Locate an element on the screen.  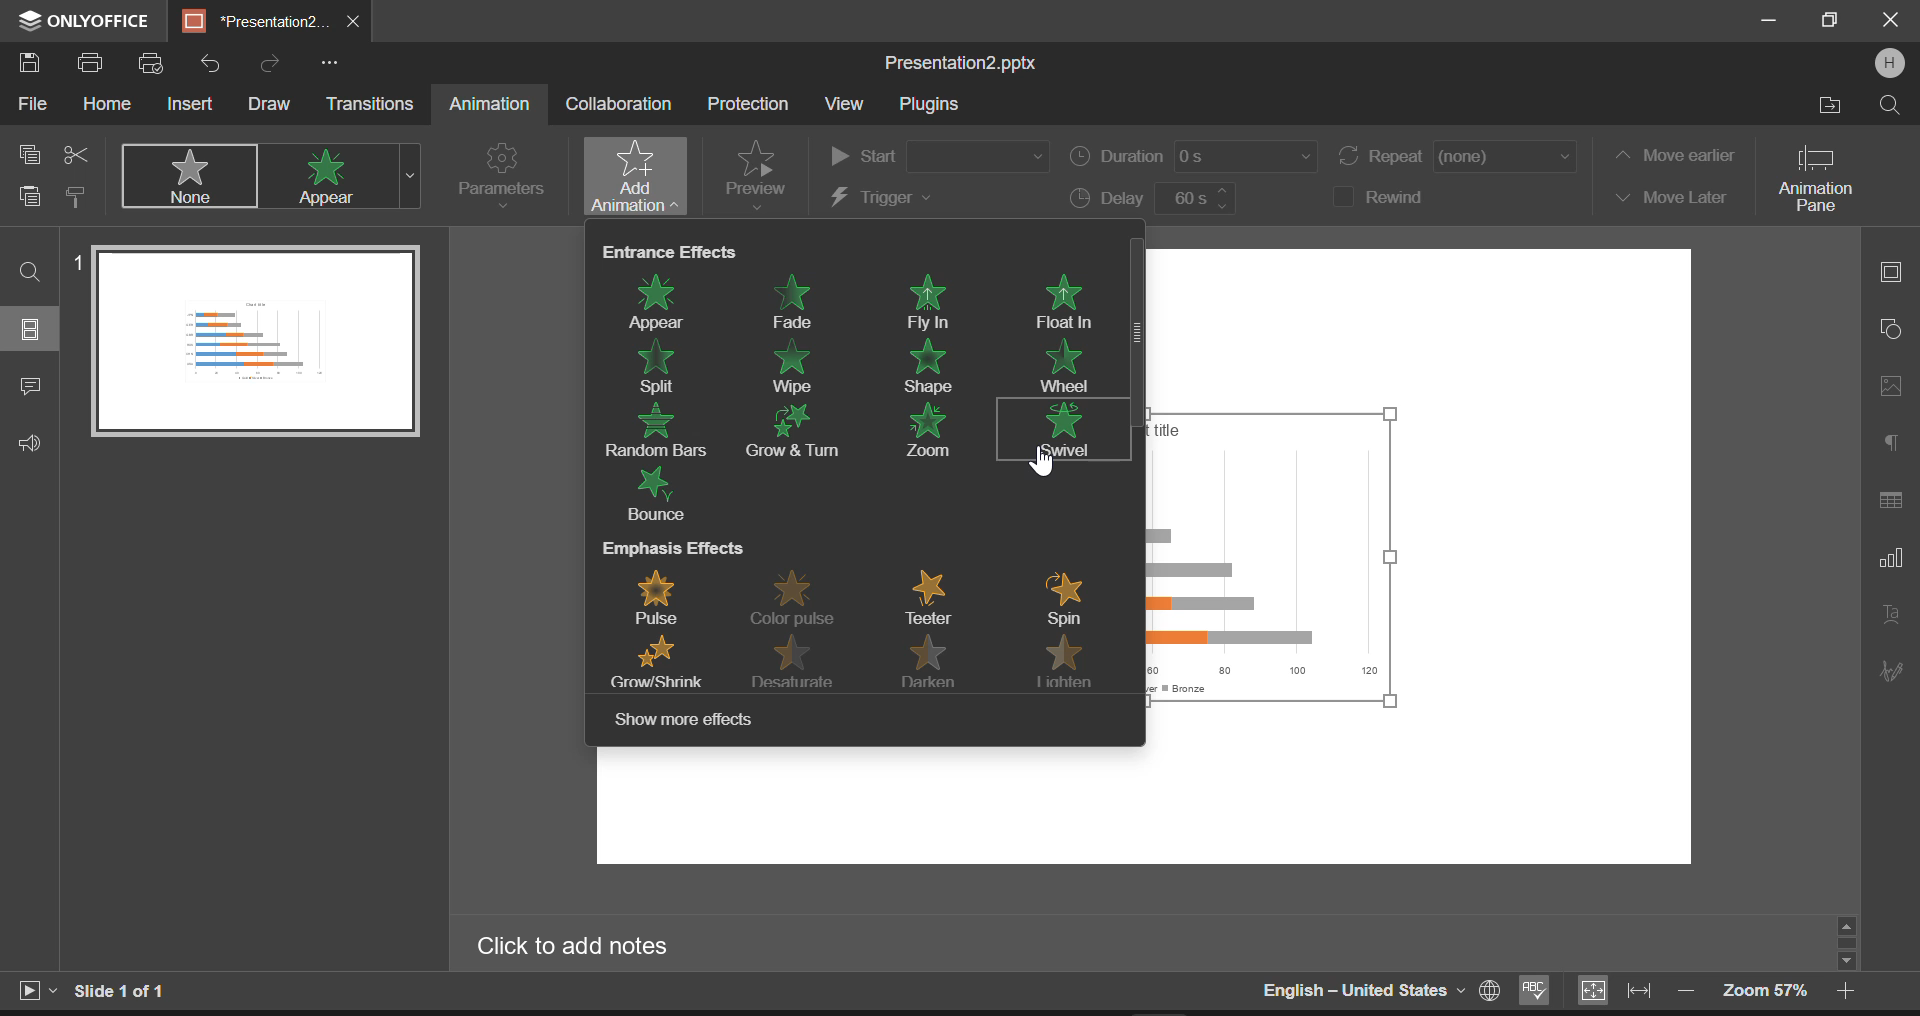
Close Tab is located at coordinates (355, 22).